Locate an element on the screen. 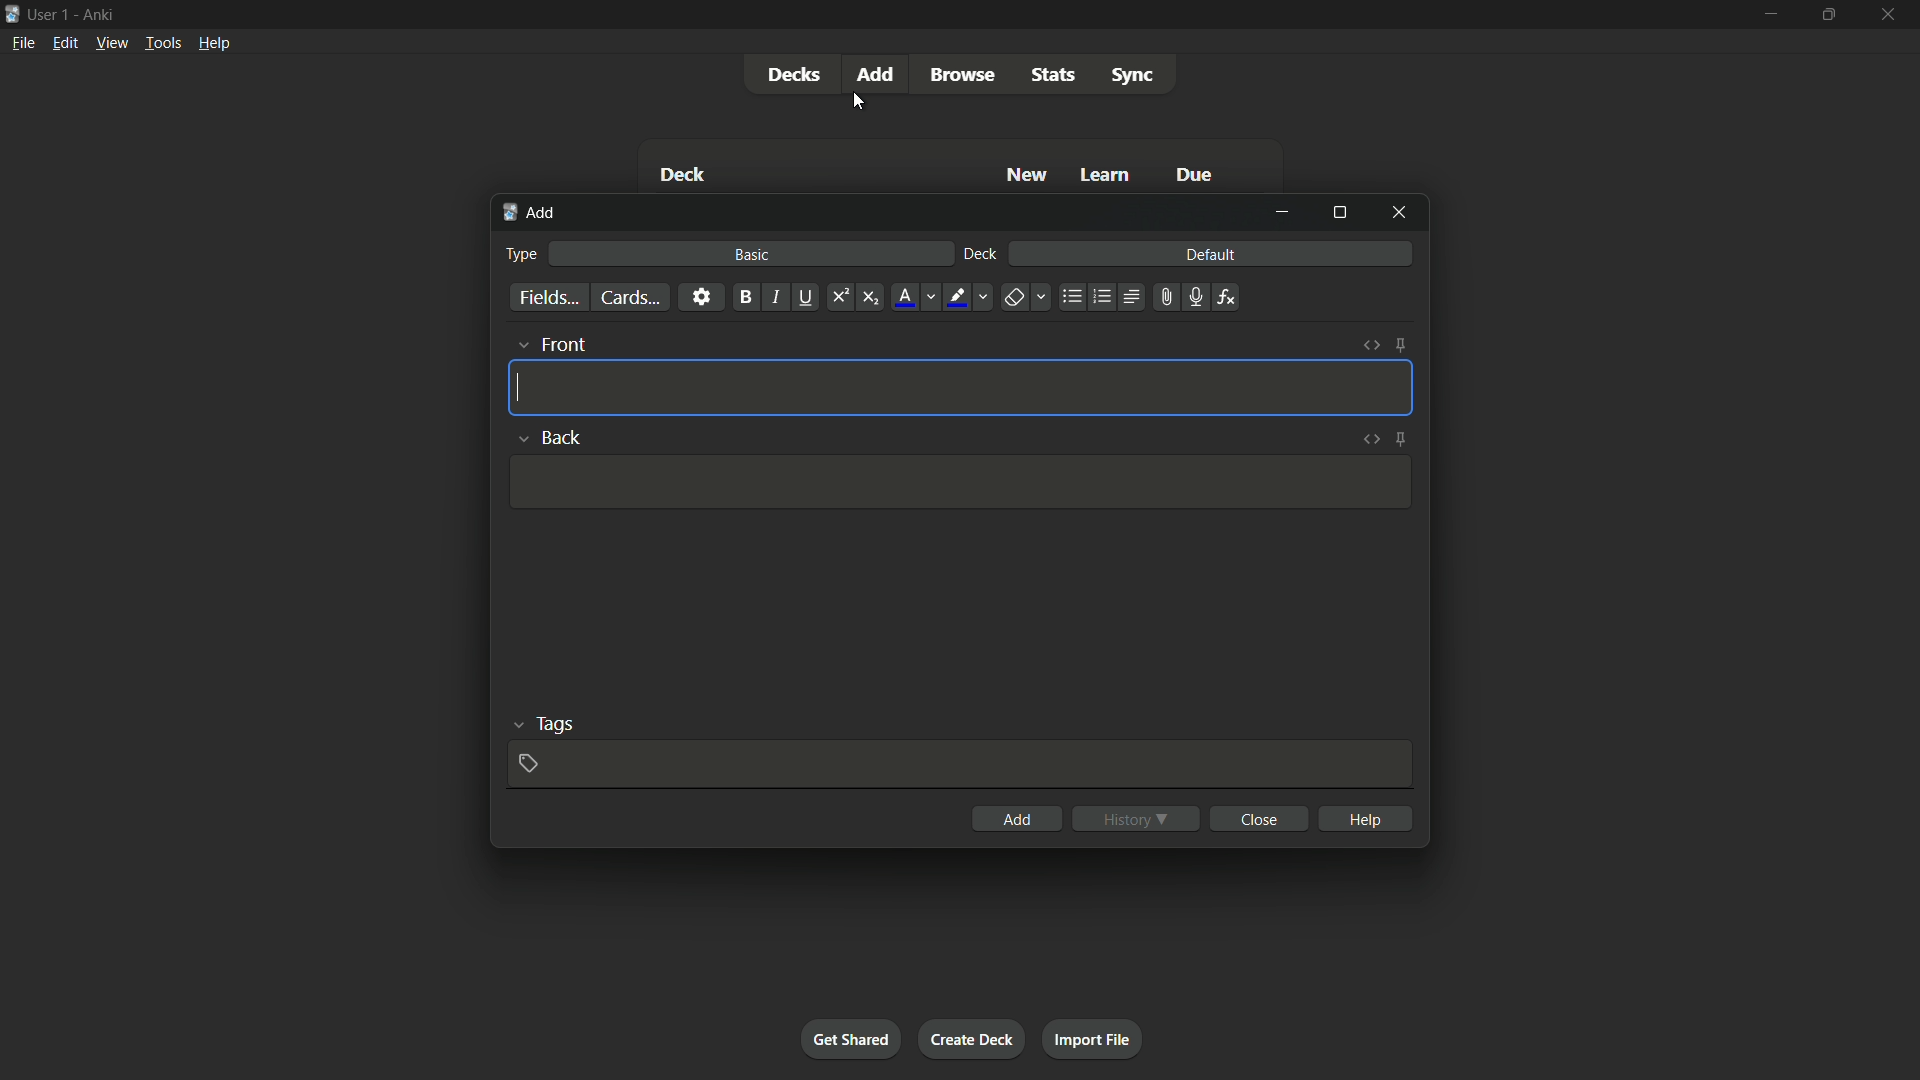 This screenshot has width=1920, height=1080. toggle sticky is located at coordinates (1400, 345).